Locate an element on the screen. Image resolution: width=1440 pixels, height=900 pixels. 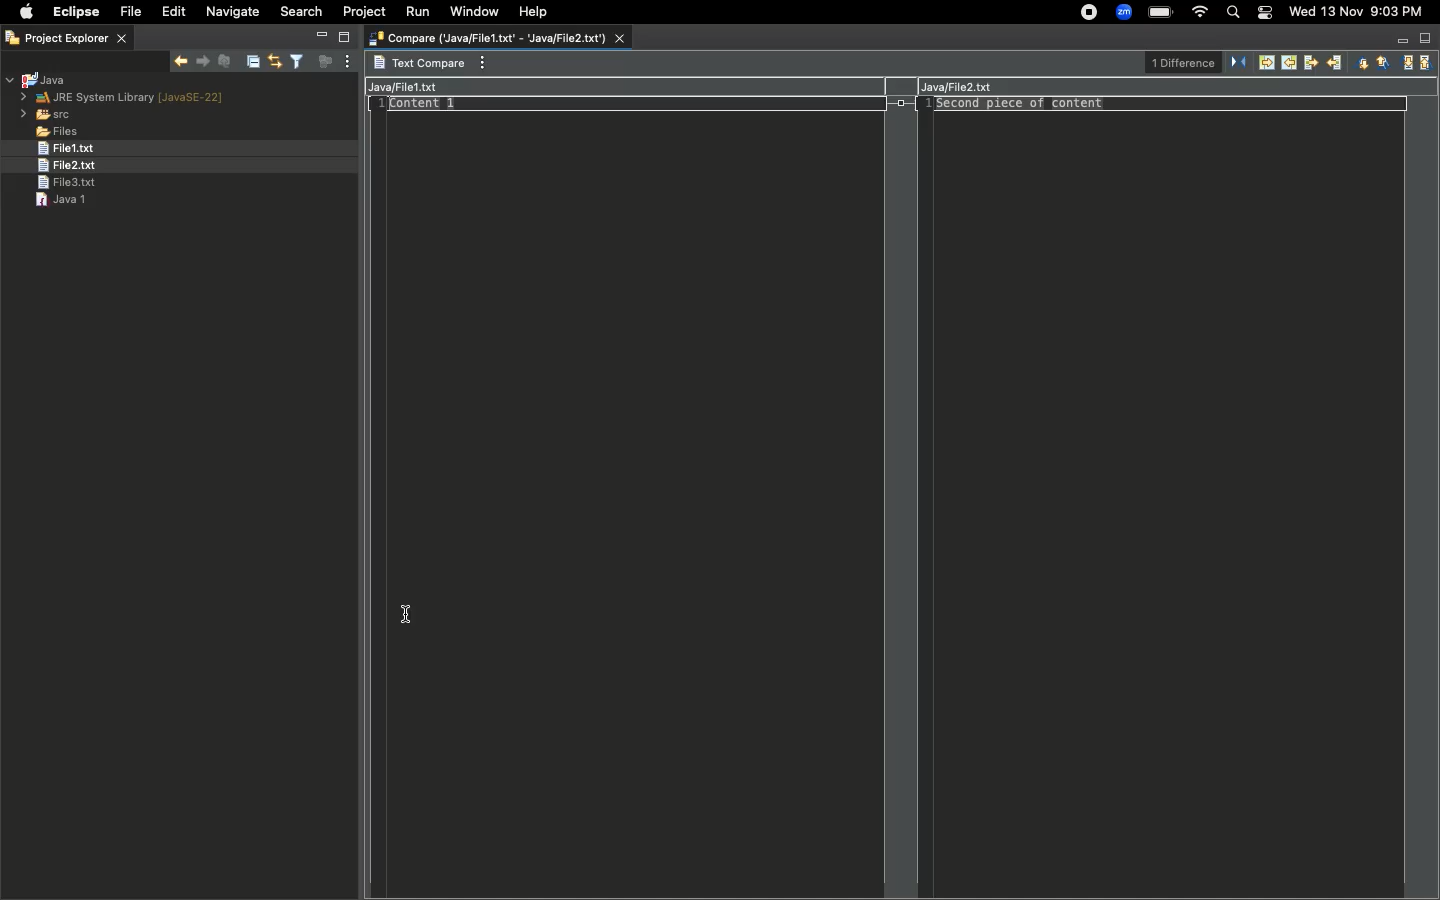
src is located at coordinates (46, 114).